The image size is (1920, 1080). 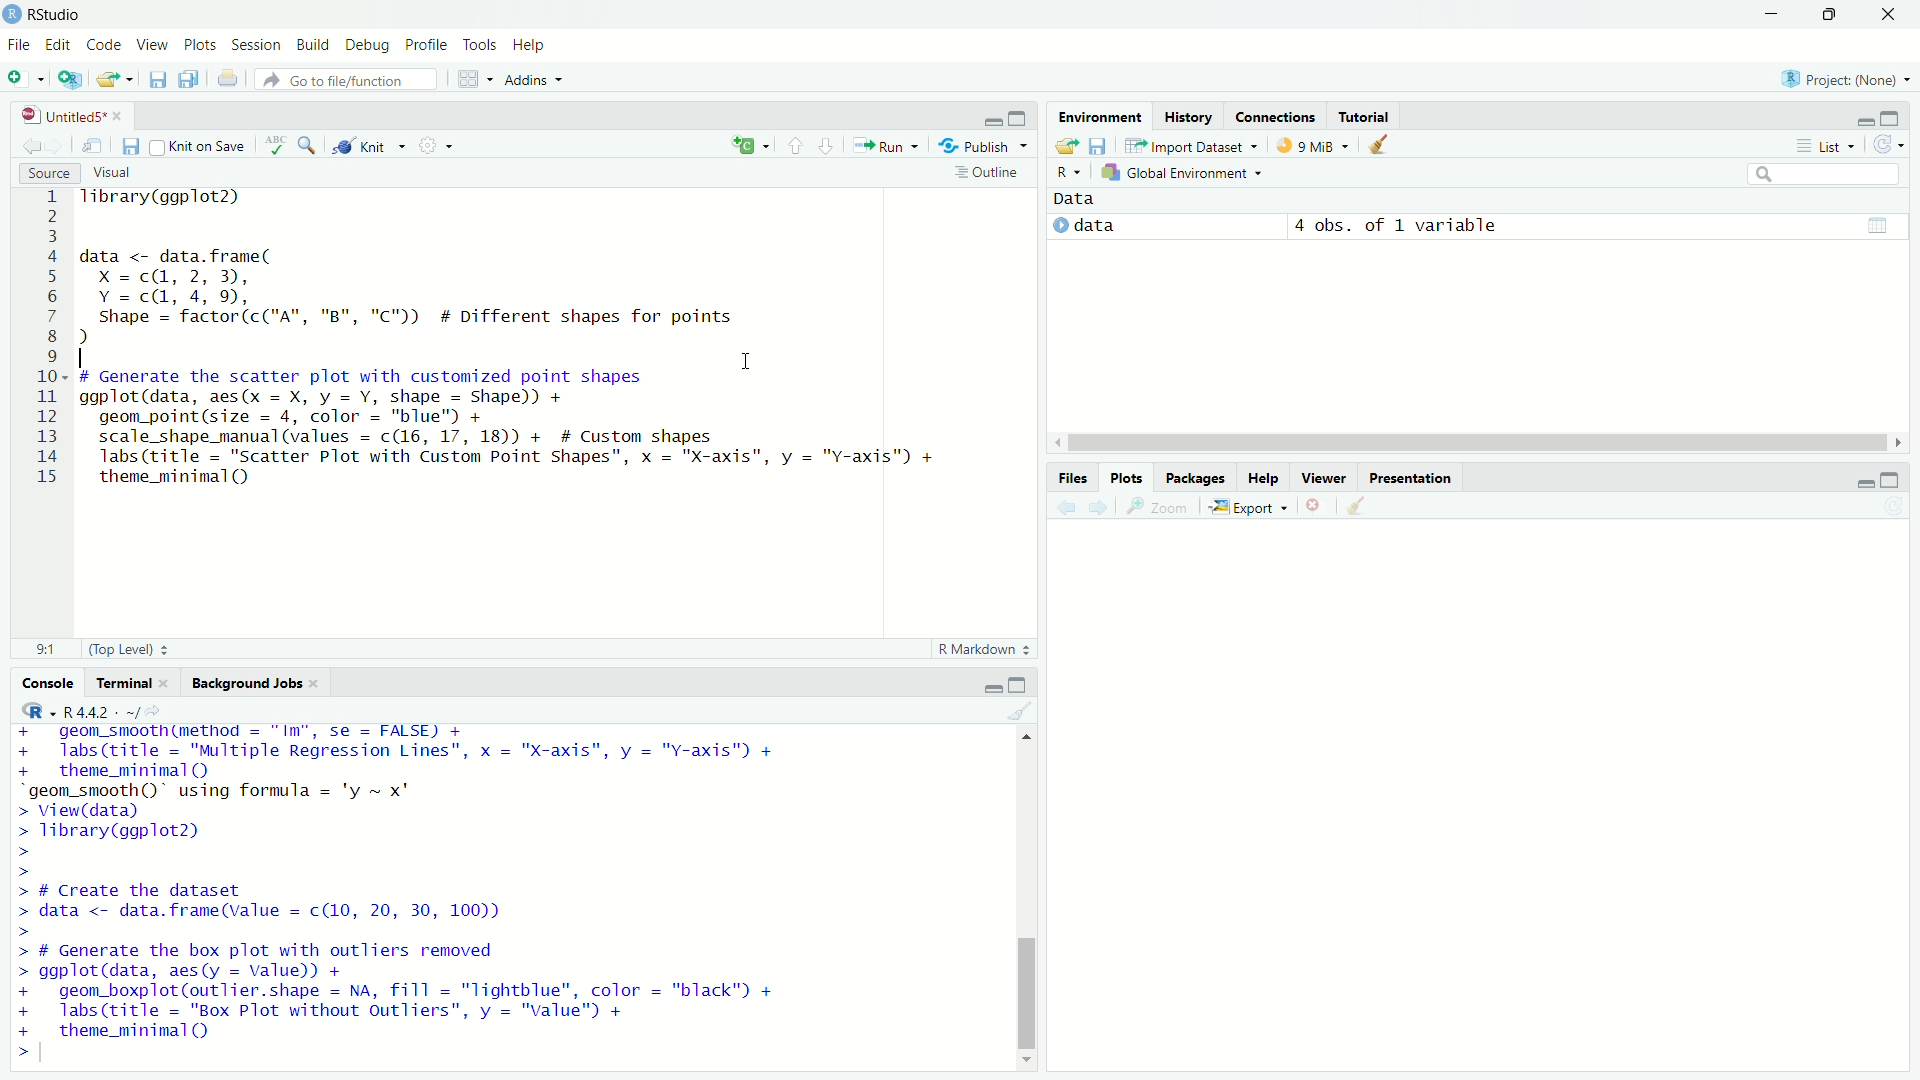 I want to click on History, so click(x=1187, y=116).